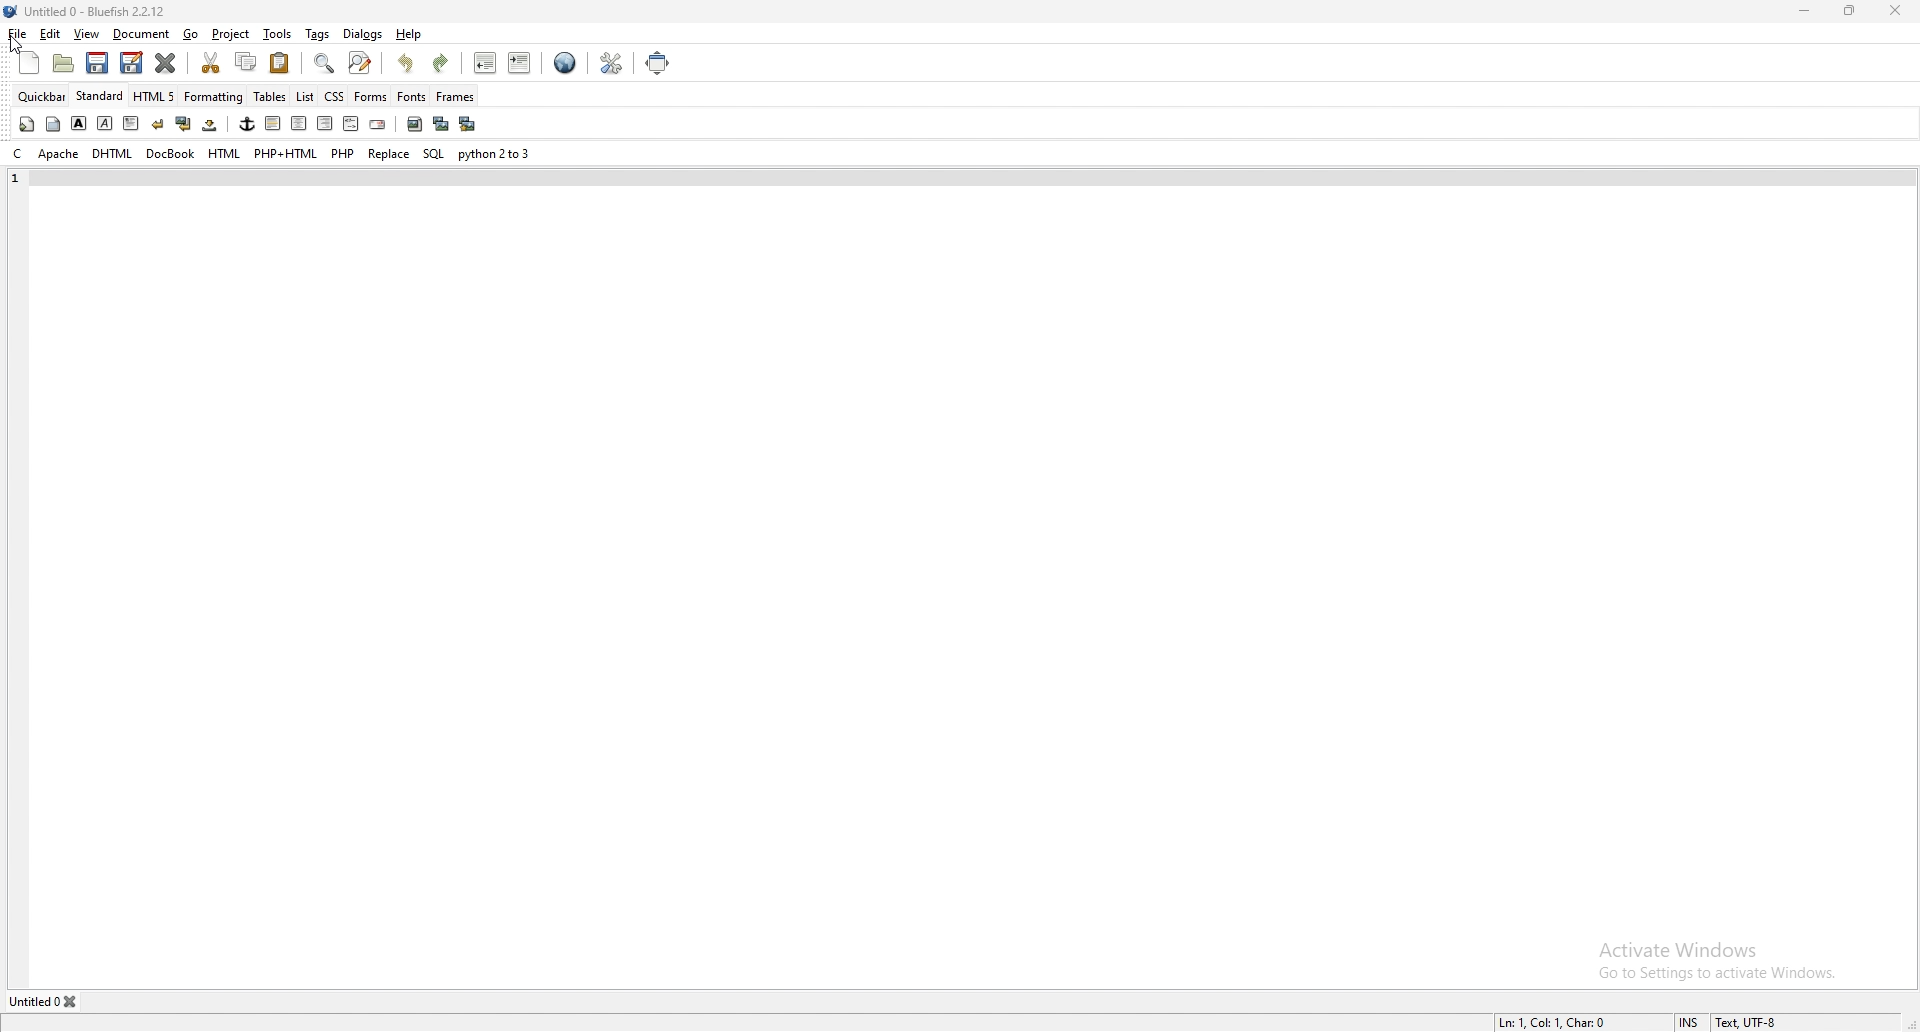 This screenshot has width=1920, height=1032. Describe the element at coordinates (213, 97) in the screenshot. I see `formatting` at that location.